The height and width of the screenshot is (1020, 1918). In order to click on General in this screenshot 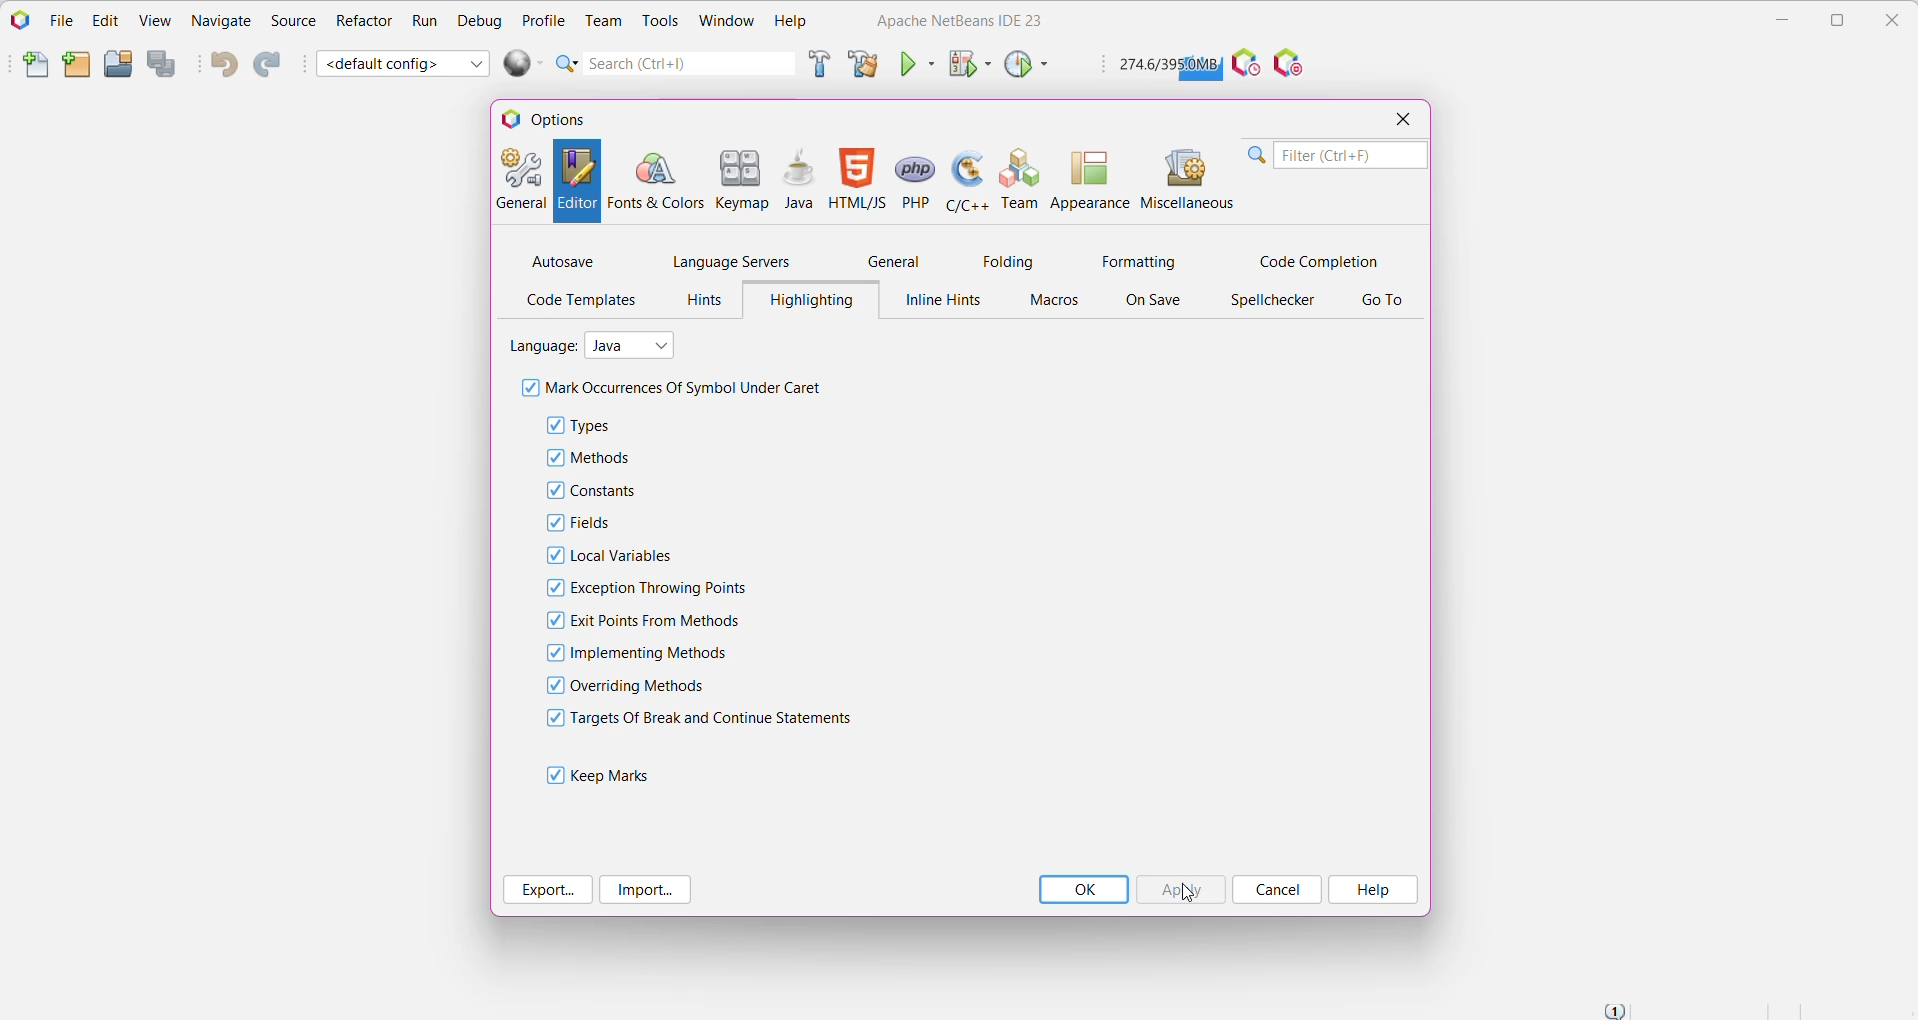, I will do `click(899, 259)`.